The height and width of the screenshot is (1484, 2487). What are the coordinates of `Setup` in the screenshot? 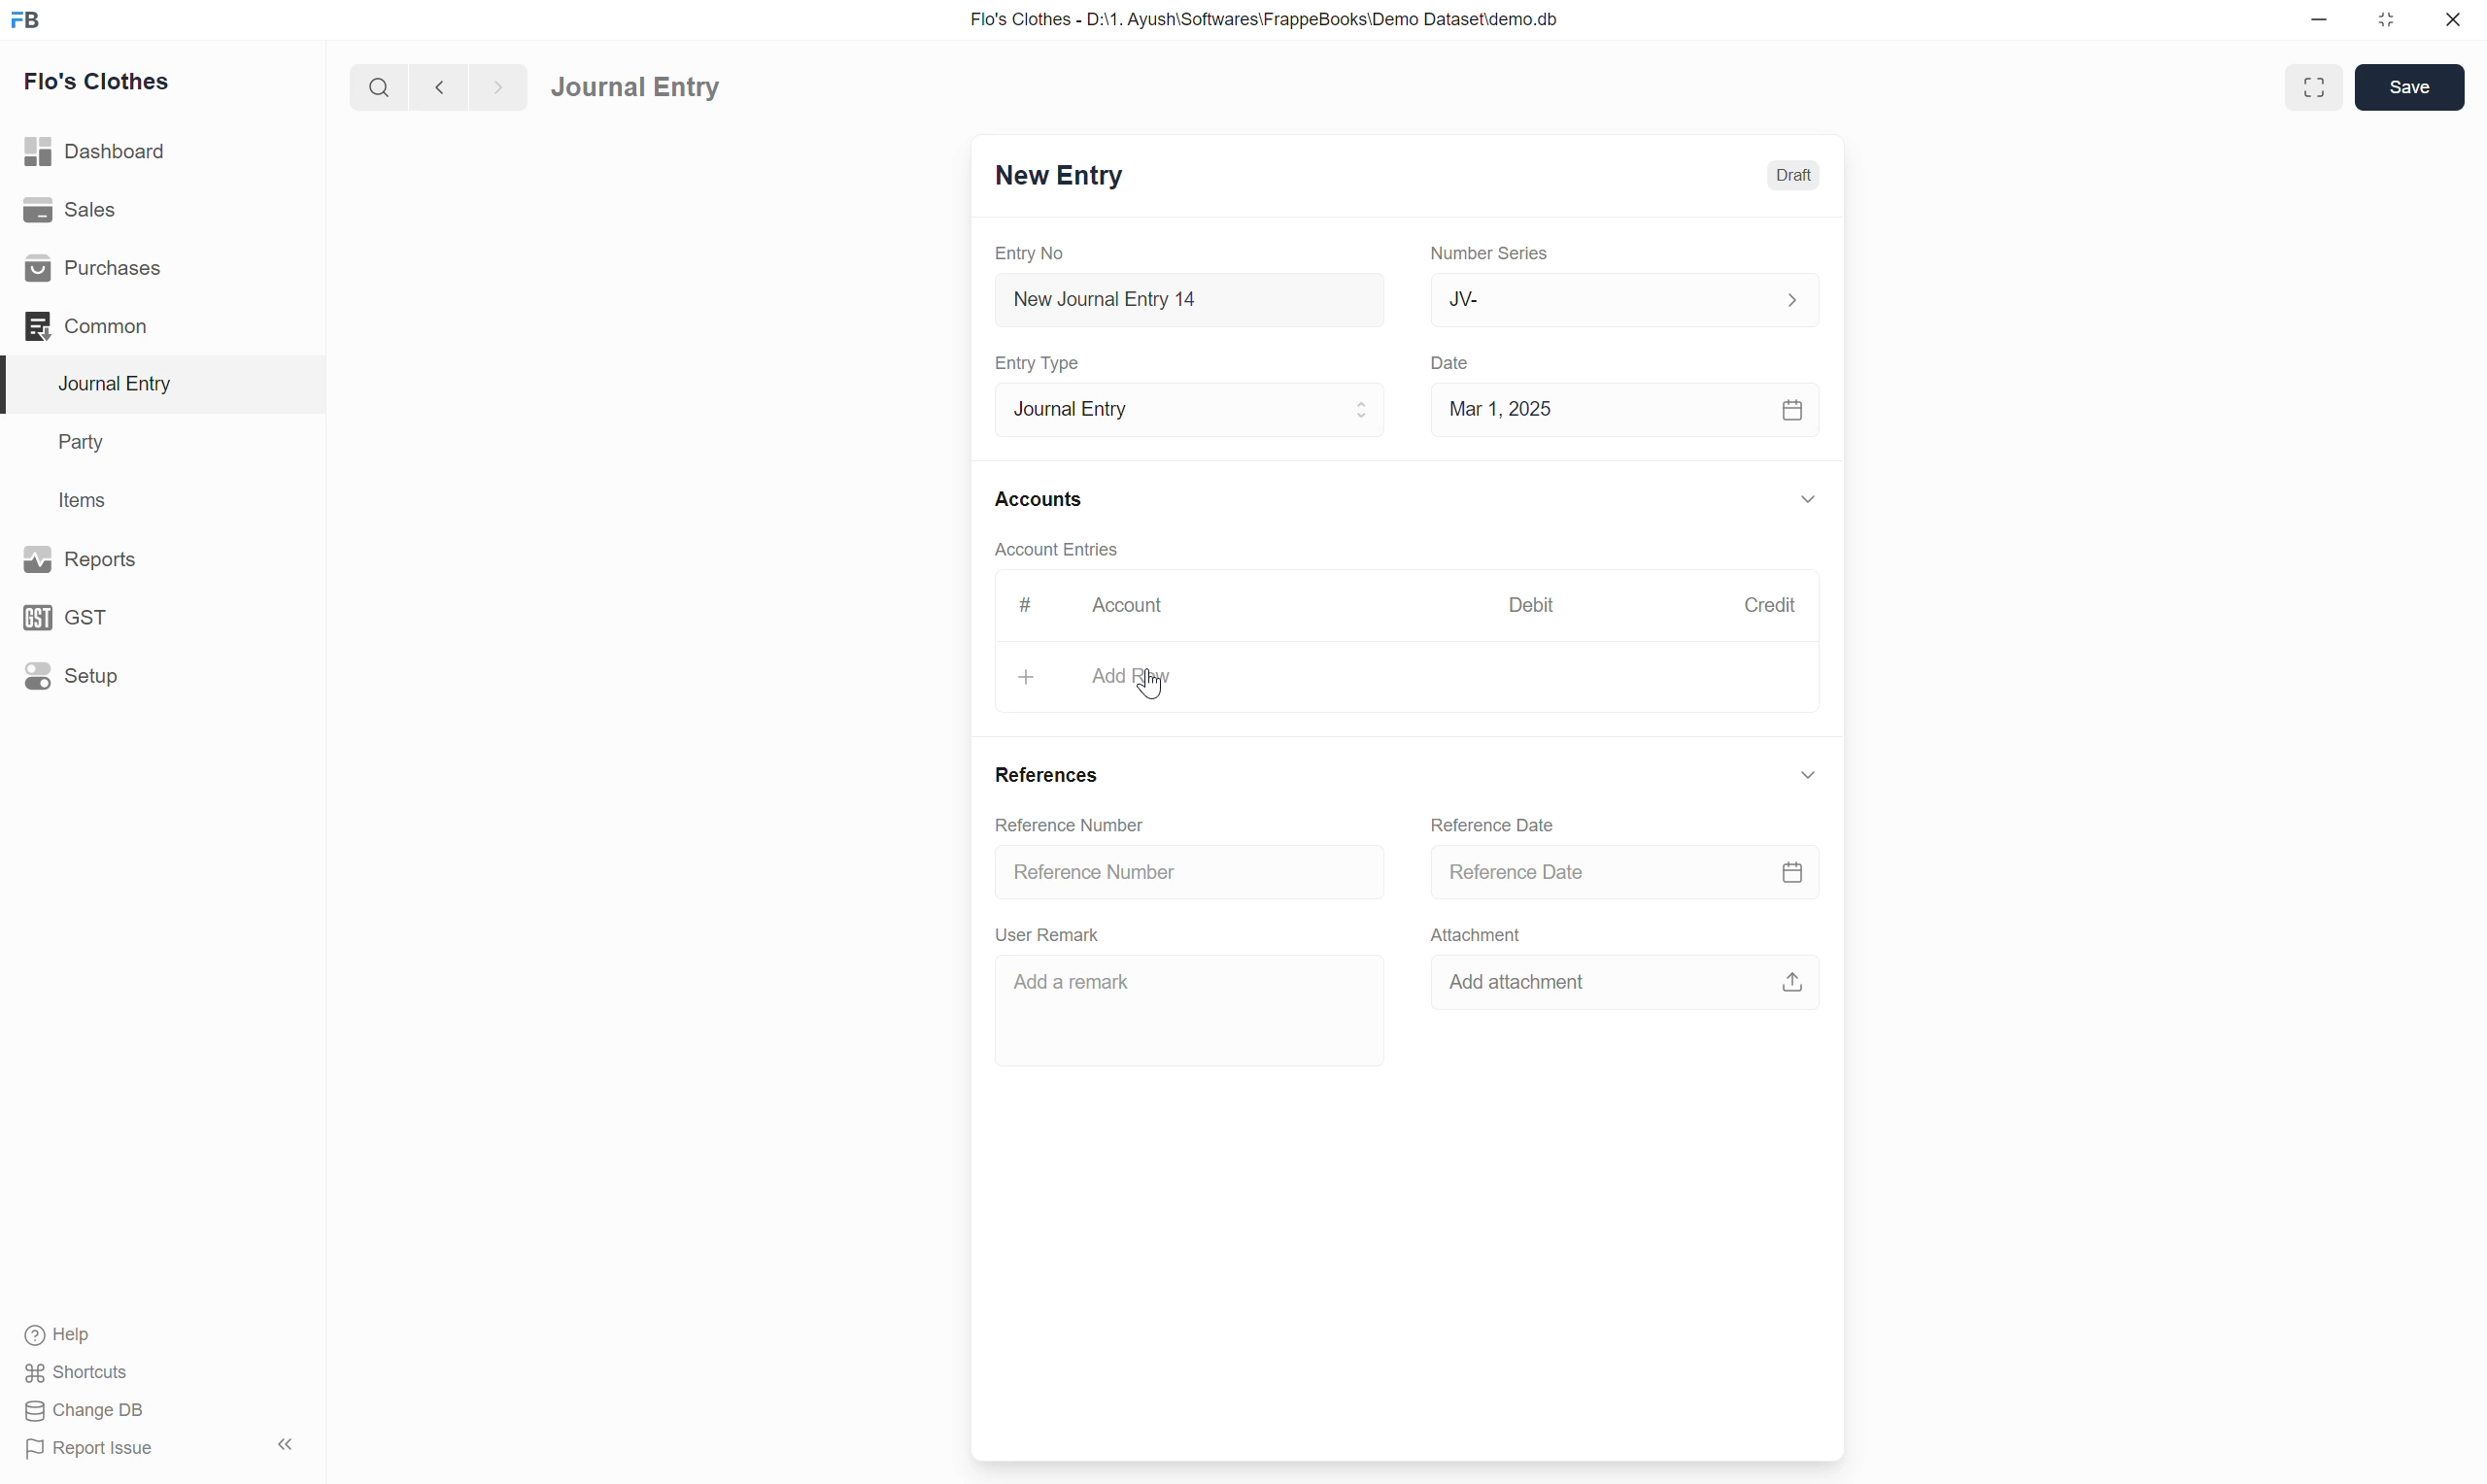 It's located at (72, 675).